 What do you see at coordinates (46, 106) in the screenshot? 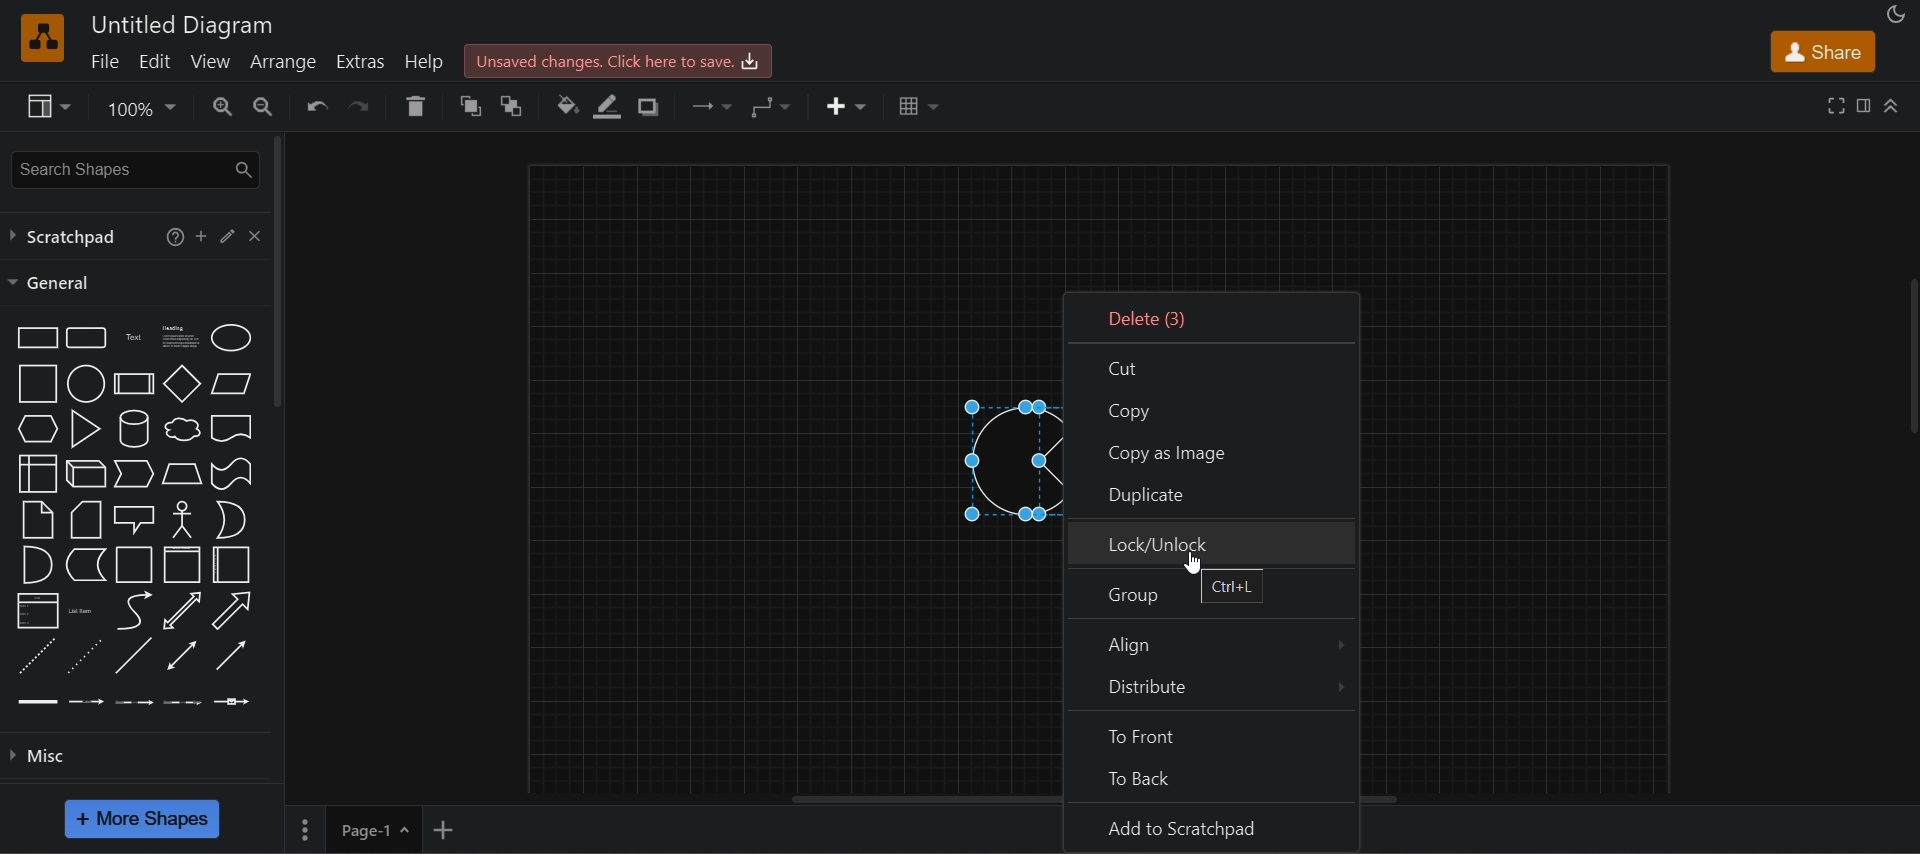
I see `view` at bounding box center [46, 106].